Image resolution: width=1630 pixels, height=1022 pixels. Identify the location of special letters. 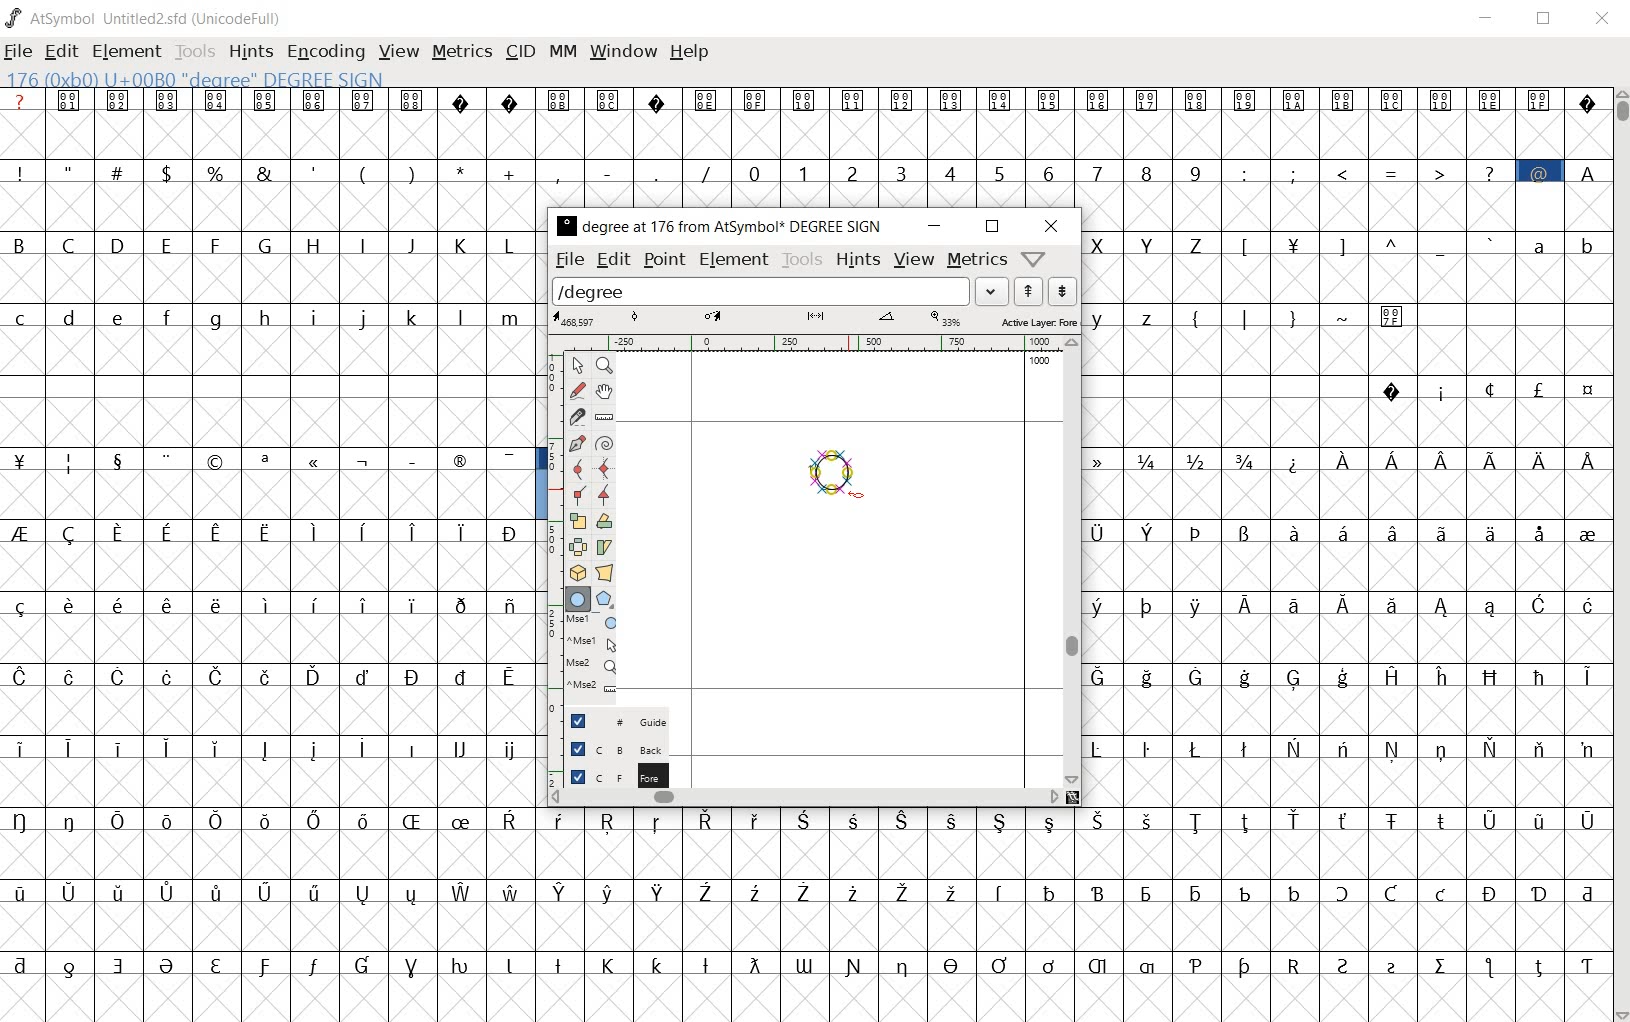
(267, 818).